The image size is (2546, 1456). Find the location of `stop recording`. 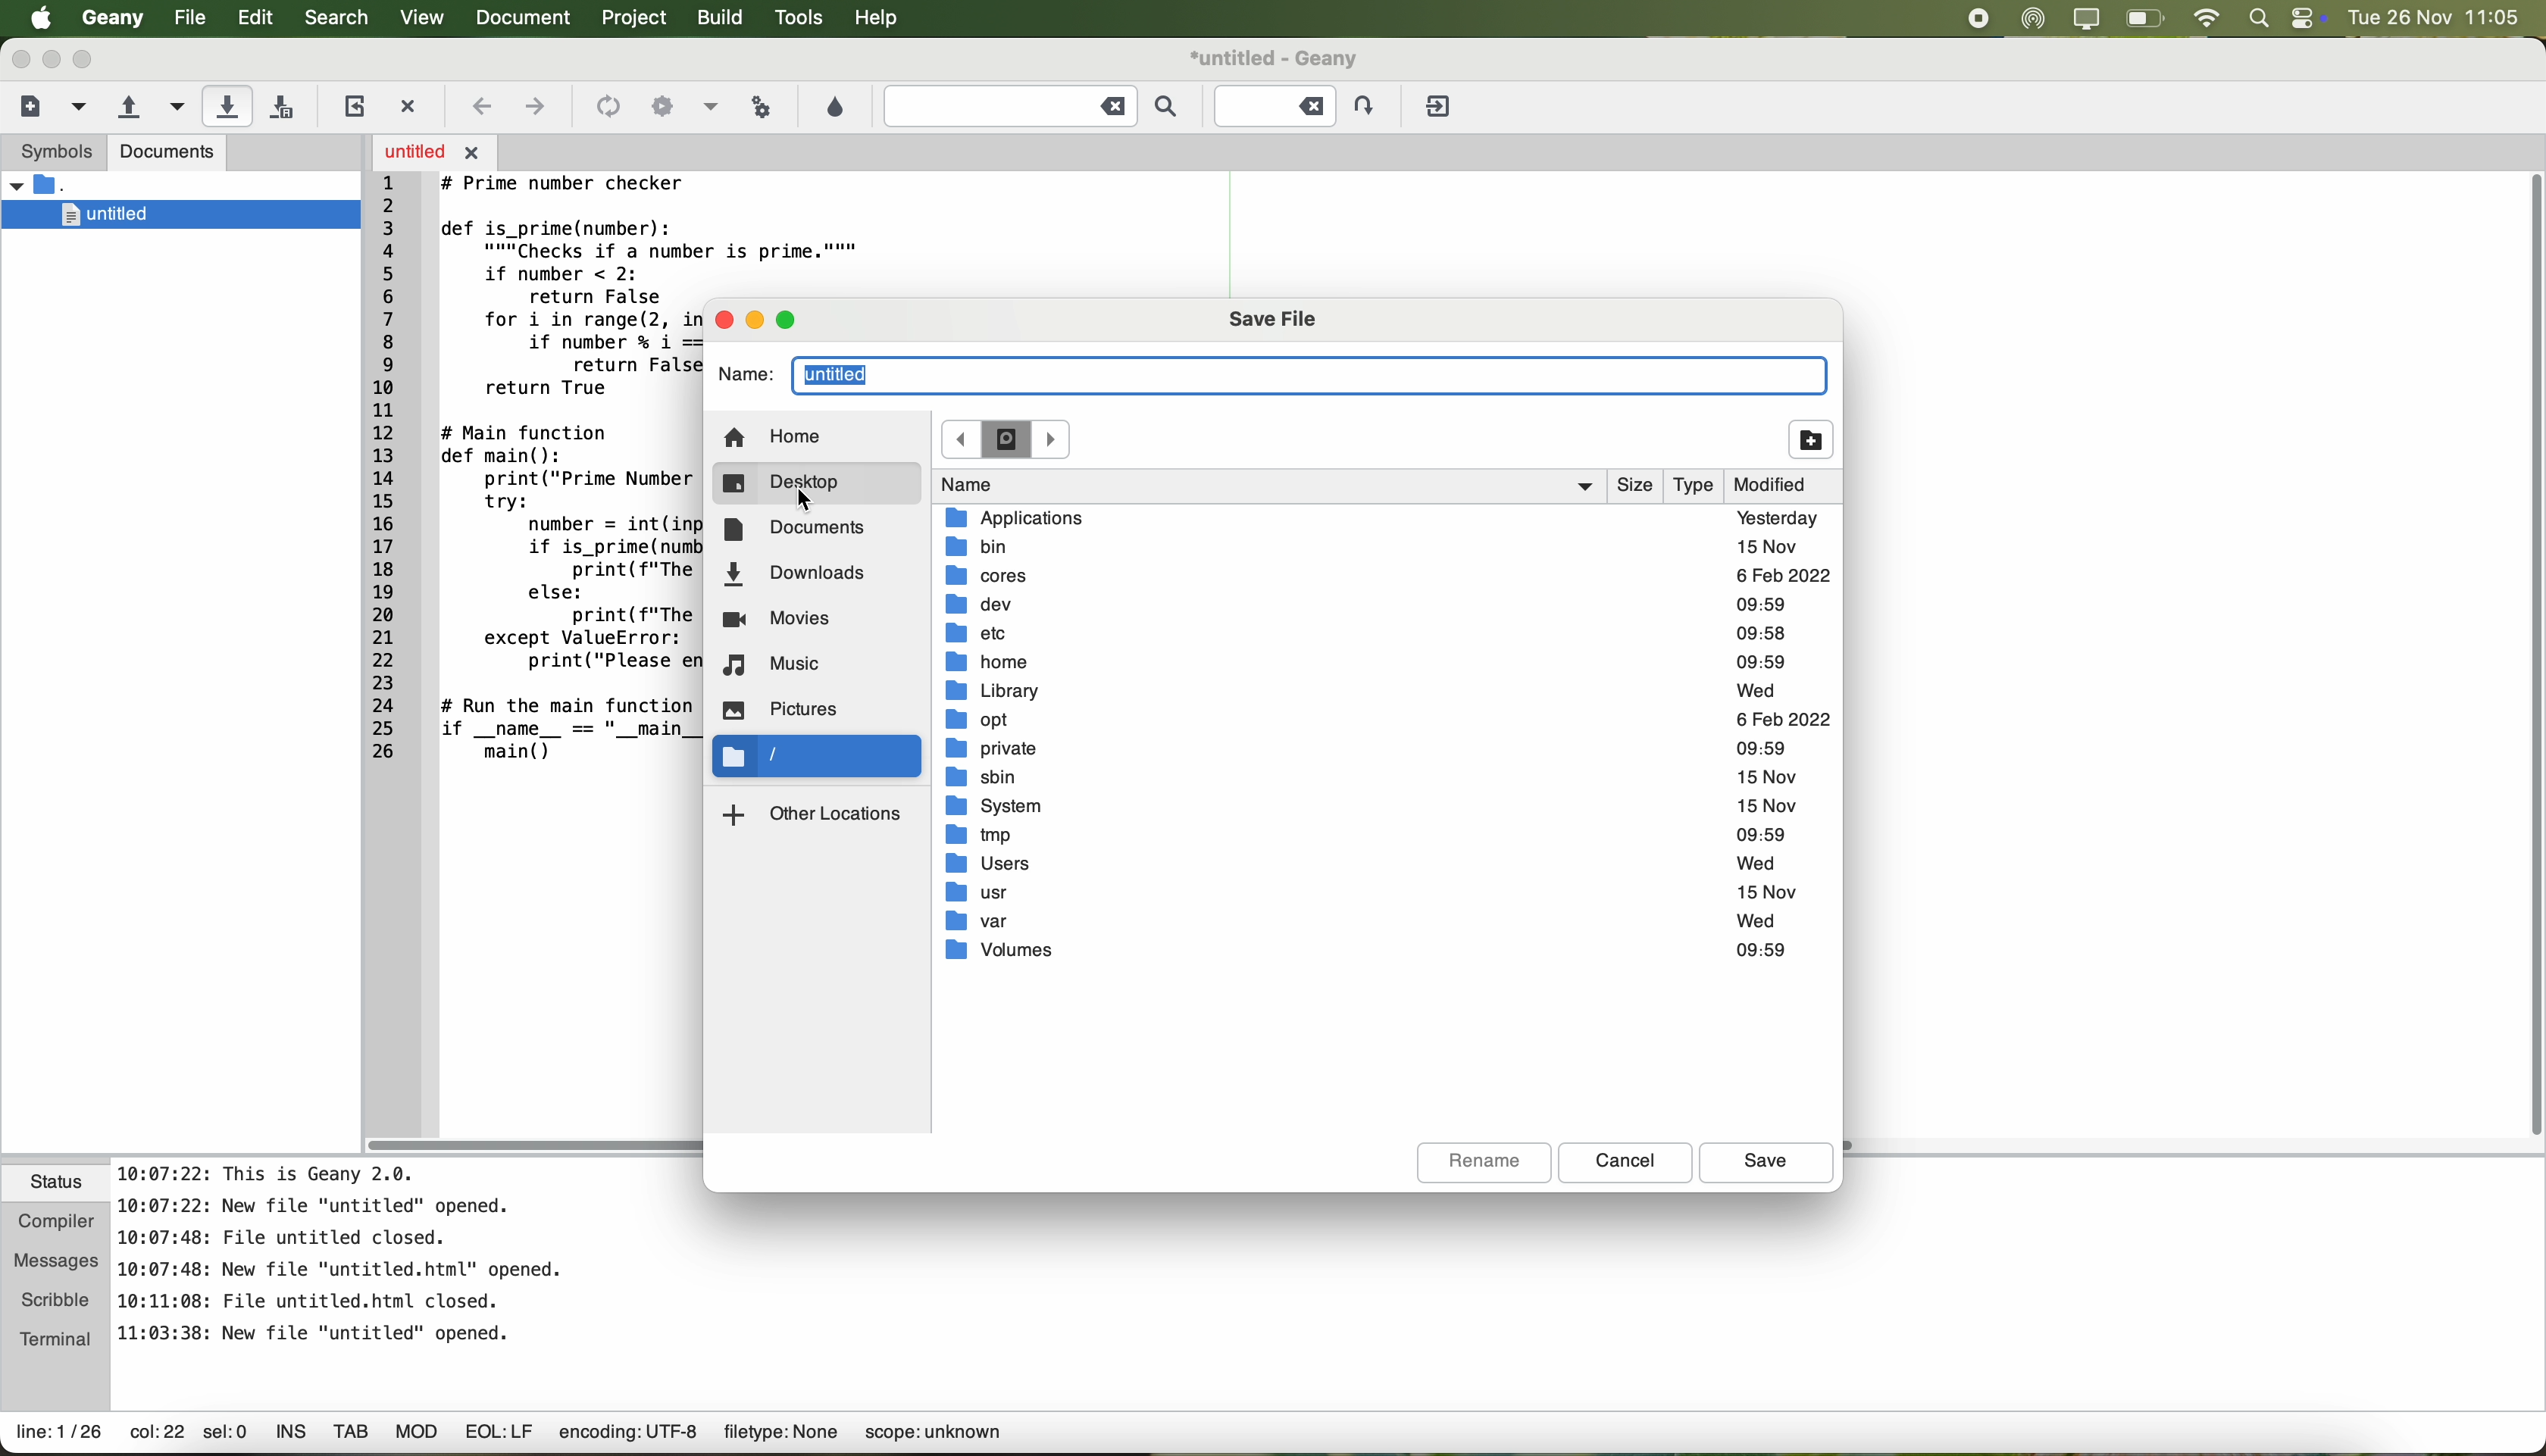

stop recording is located at coordinates (1978, 18).